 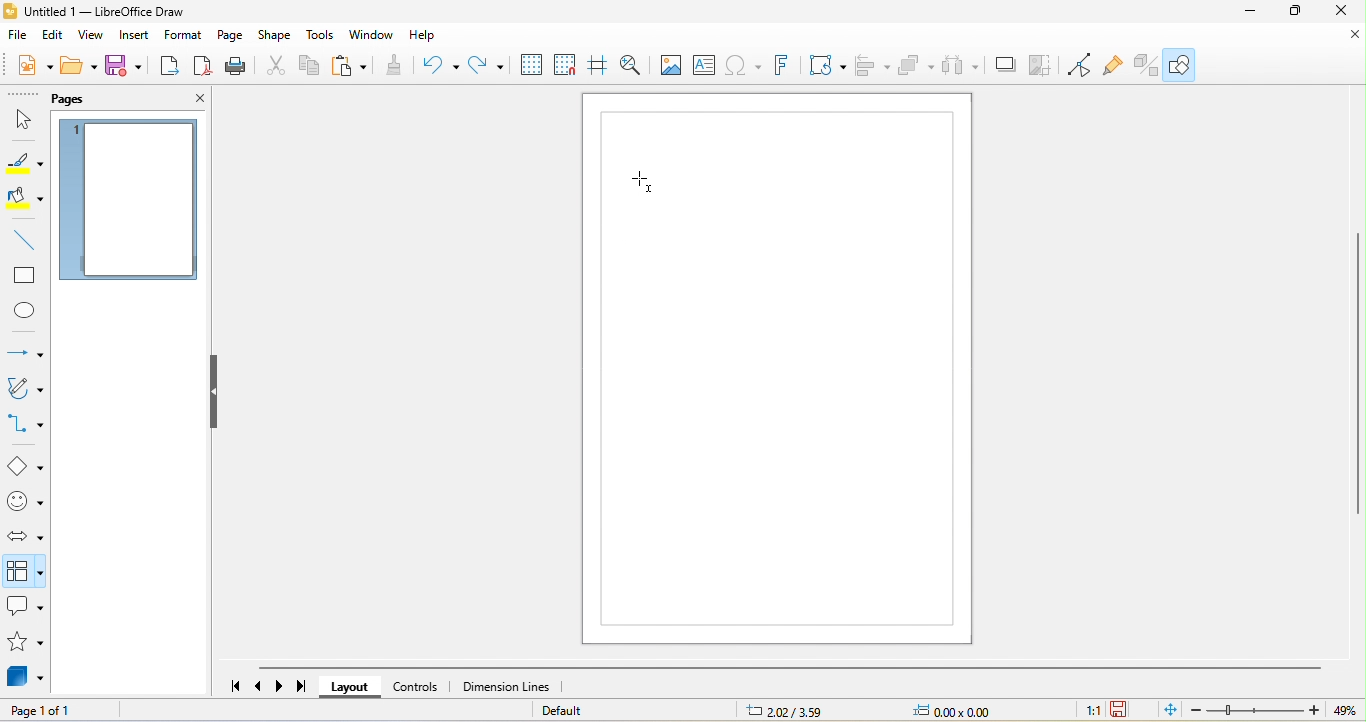 I want to click on rectangle, so click(x=26, y=275).